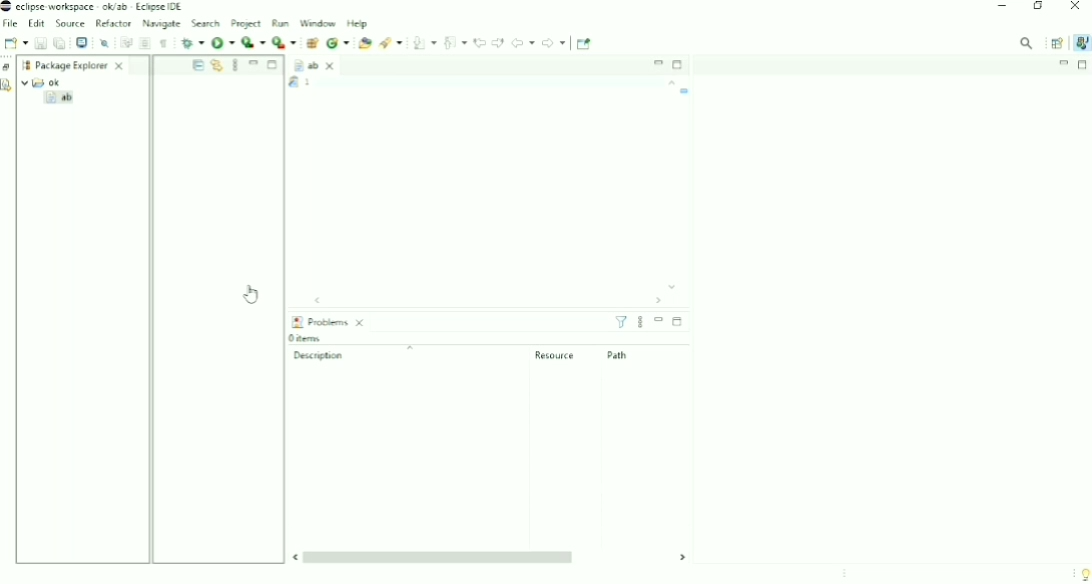  Describe the element at coordinates (70, 23) in the screenshot. I see `Source` at that location.